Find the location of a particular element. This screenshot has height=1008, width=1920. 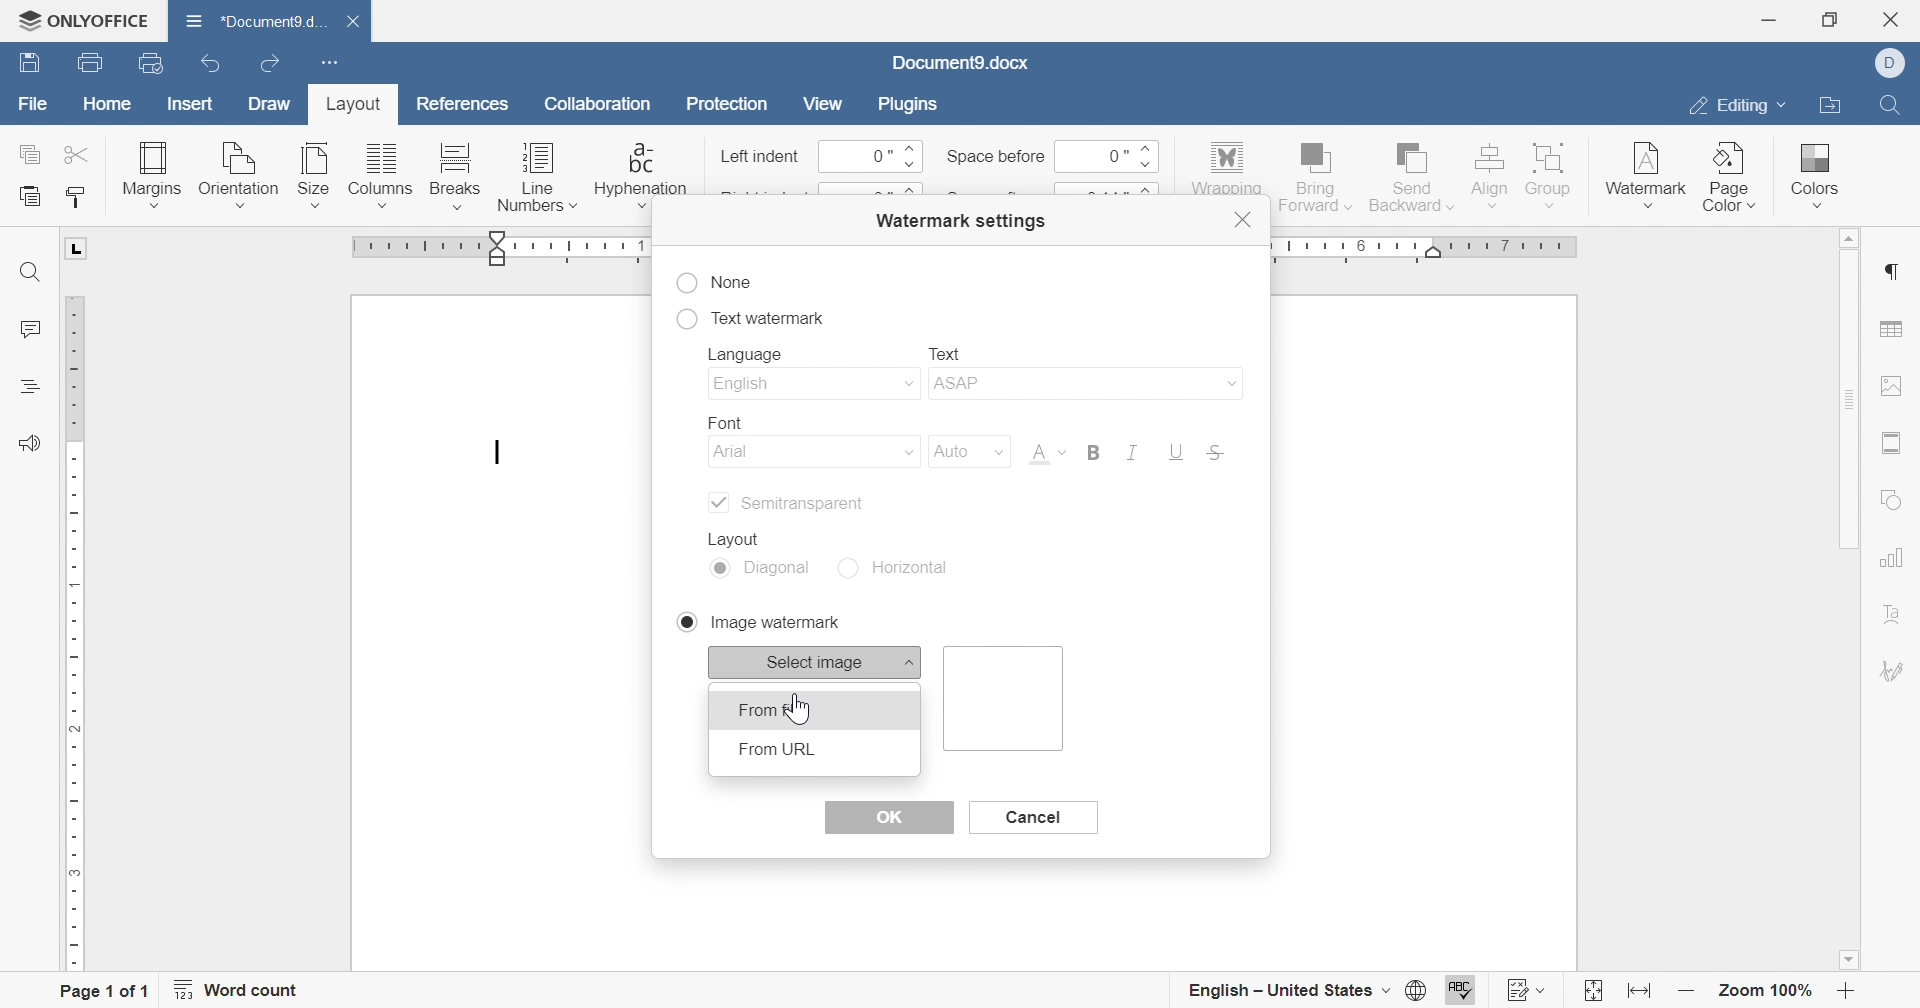

watermark settings is located at coordinates (958, 219).